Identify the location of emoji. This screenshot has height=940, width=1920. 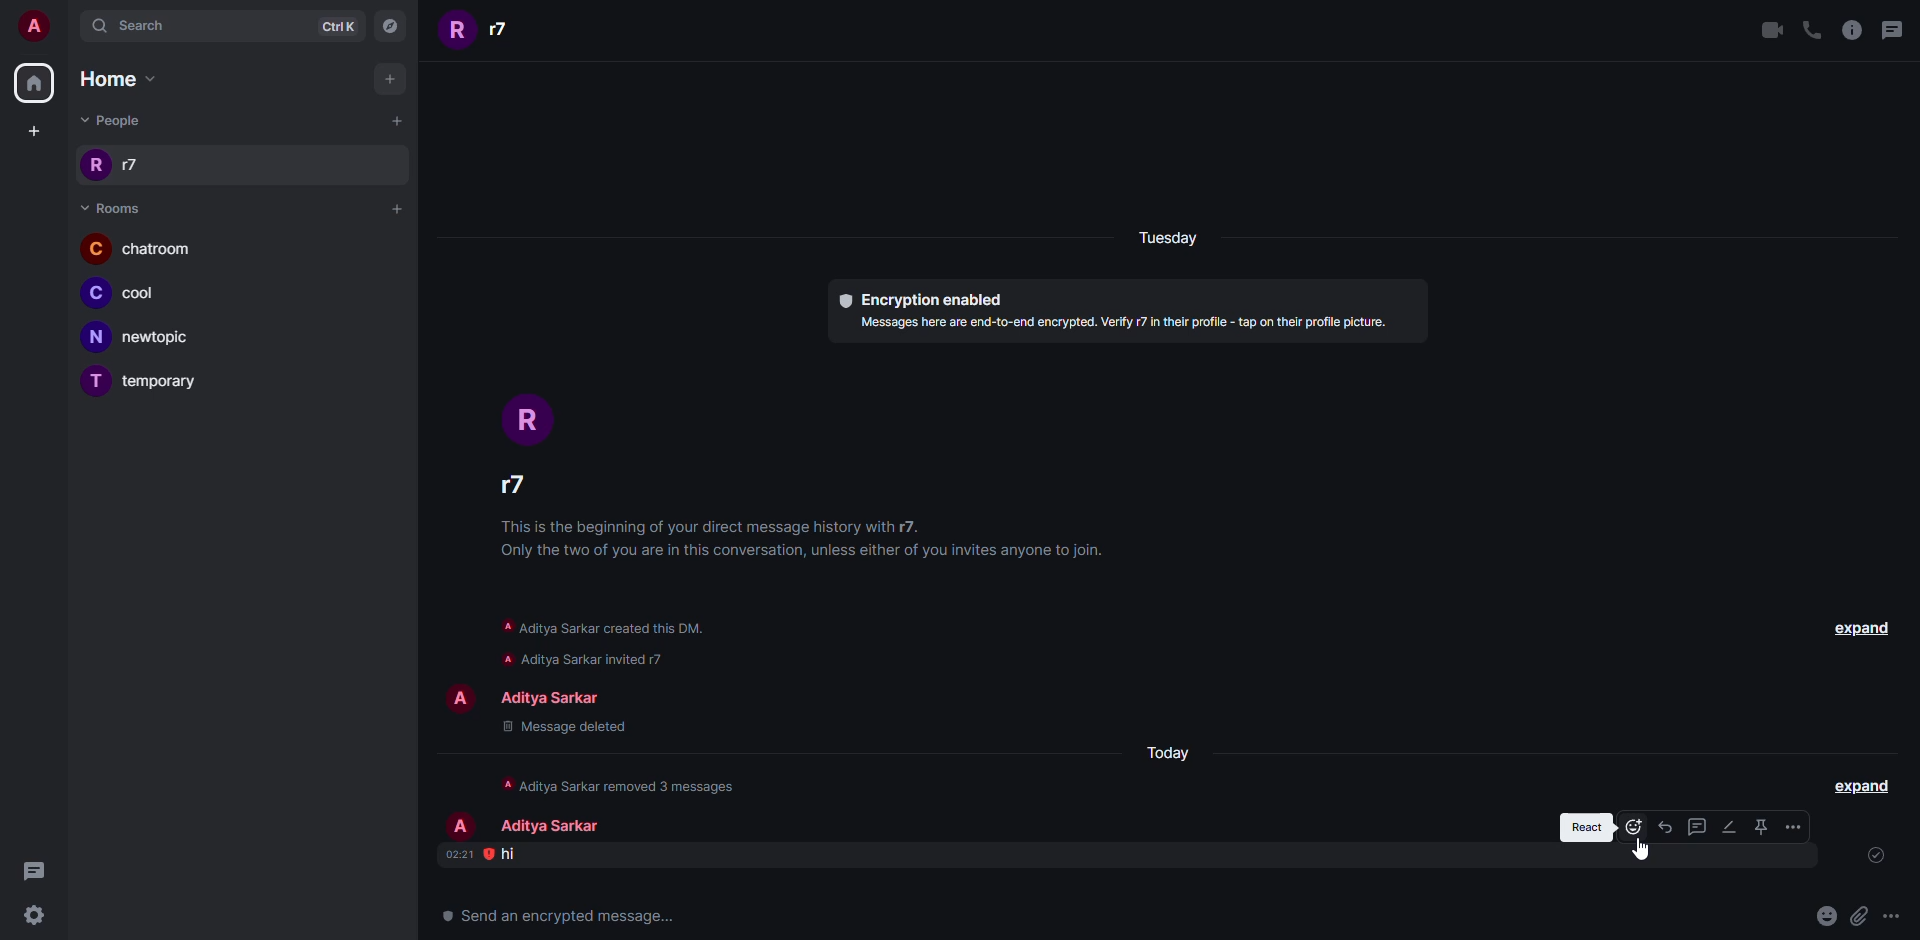
(1825, 916).